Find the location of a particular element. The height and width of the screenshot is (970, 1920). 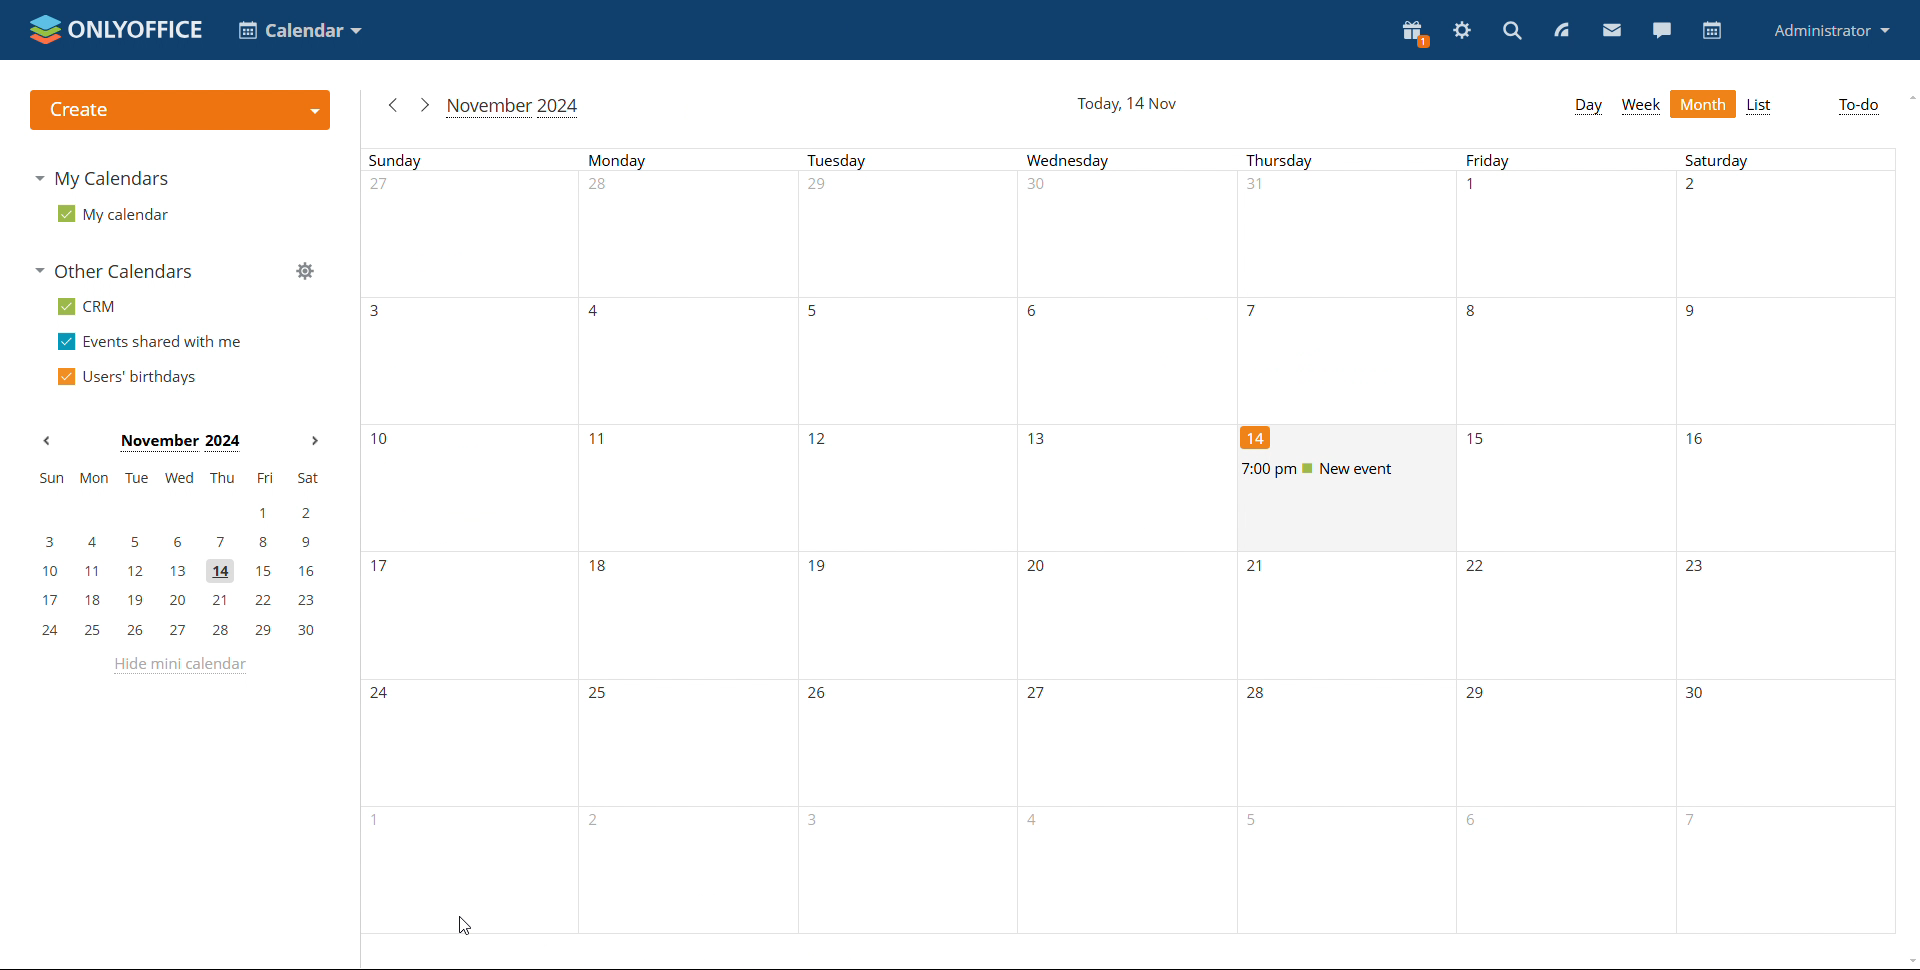

settings is located at coordinates (1463, 30).